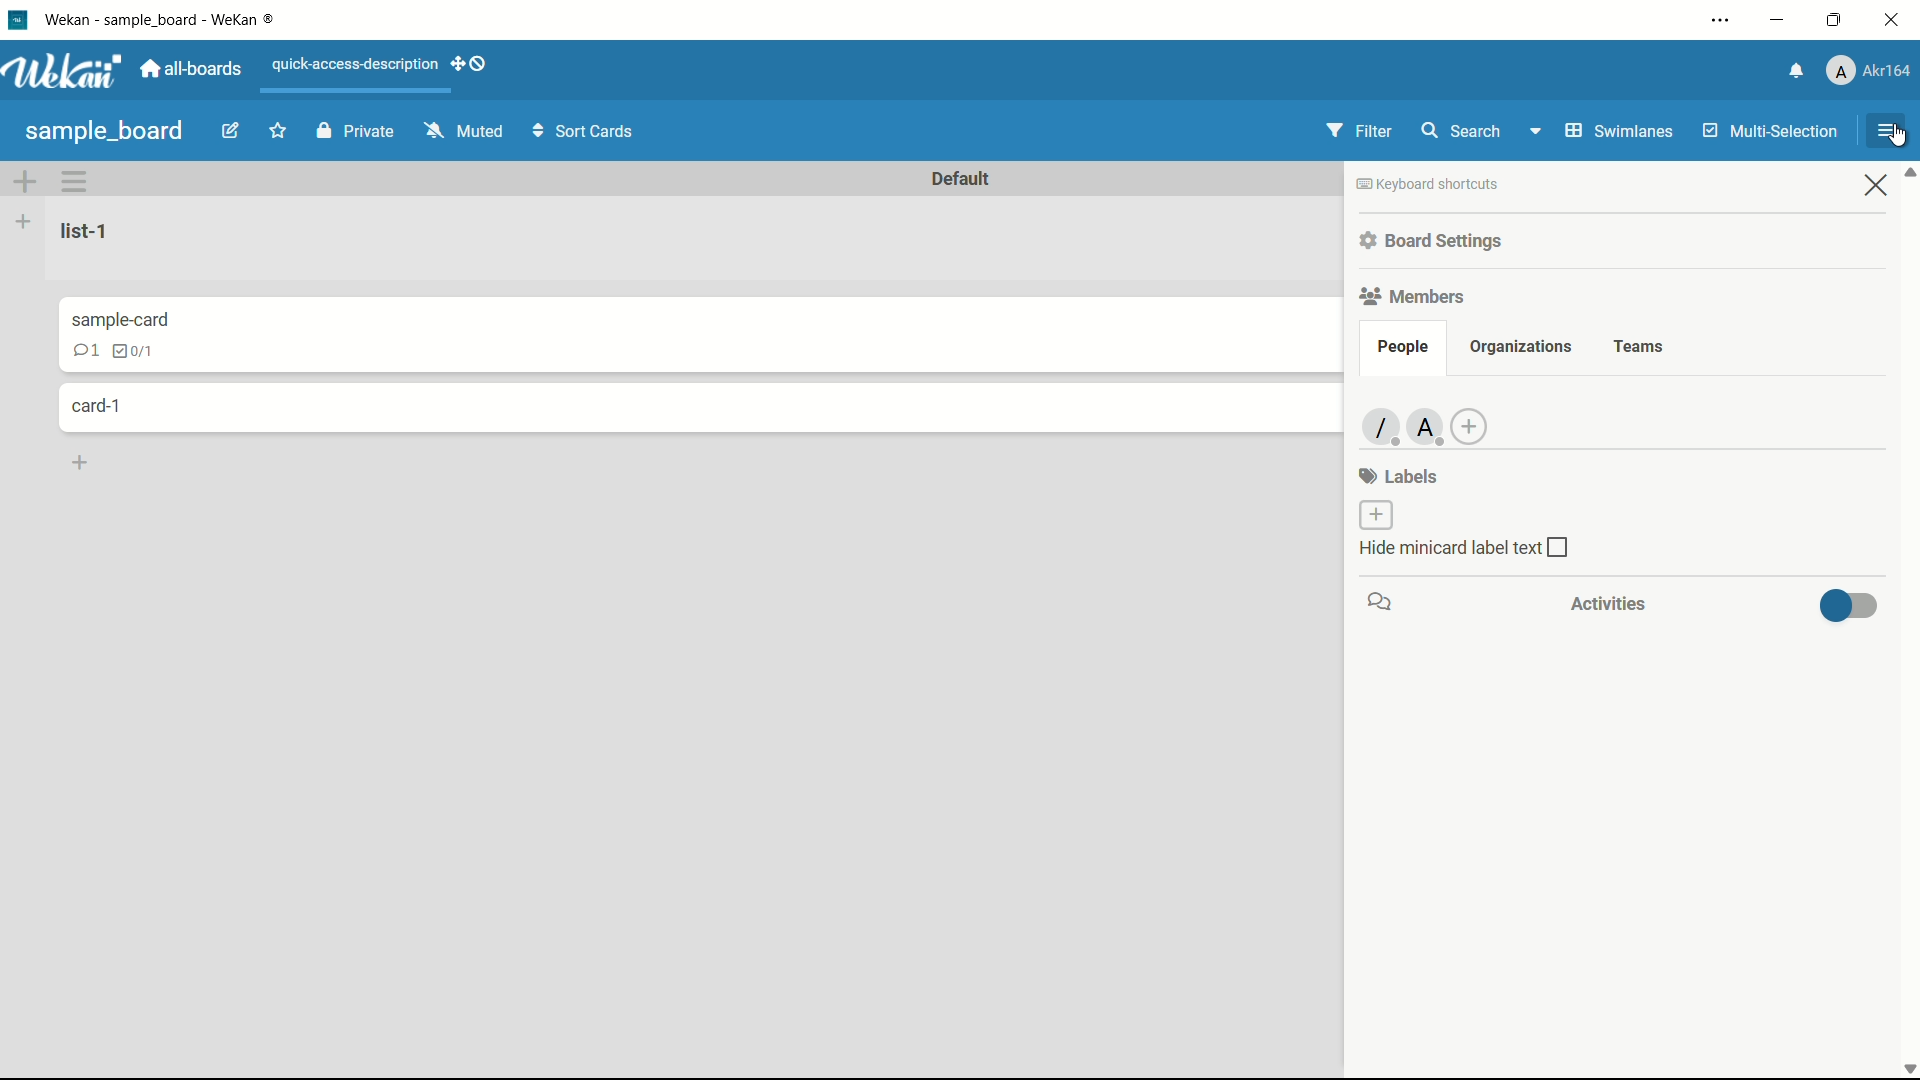 The image size is (1920, 1080). What do you see at coordinates (476, 62) in the screenshot?
I see `show-desktop-drag-handles` at bounding box center [476, 62].